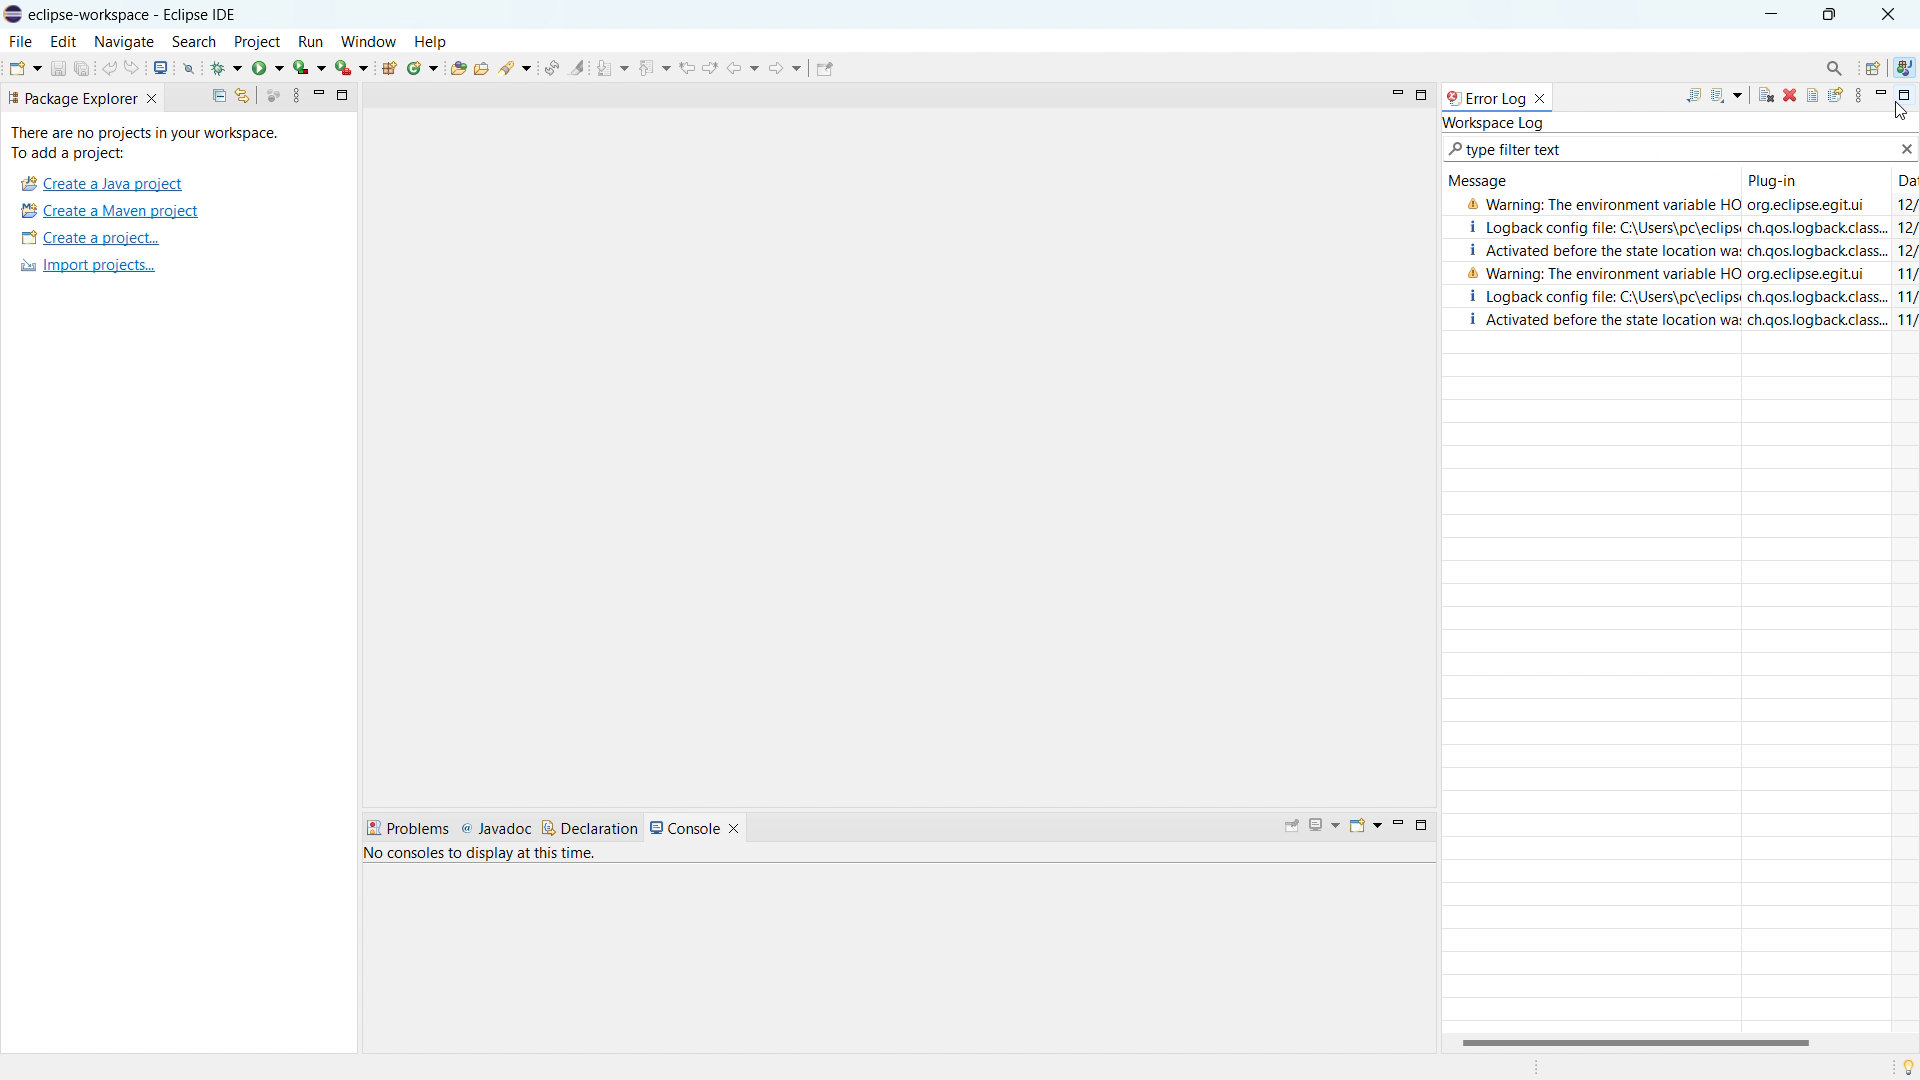 The image size is (1920, 1080). Describe the element at coordinates (1891, 178) in the screenshot. I see `Date` at that location.